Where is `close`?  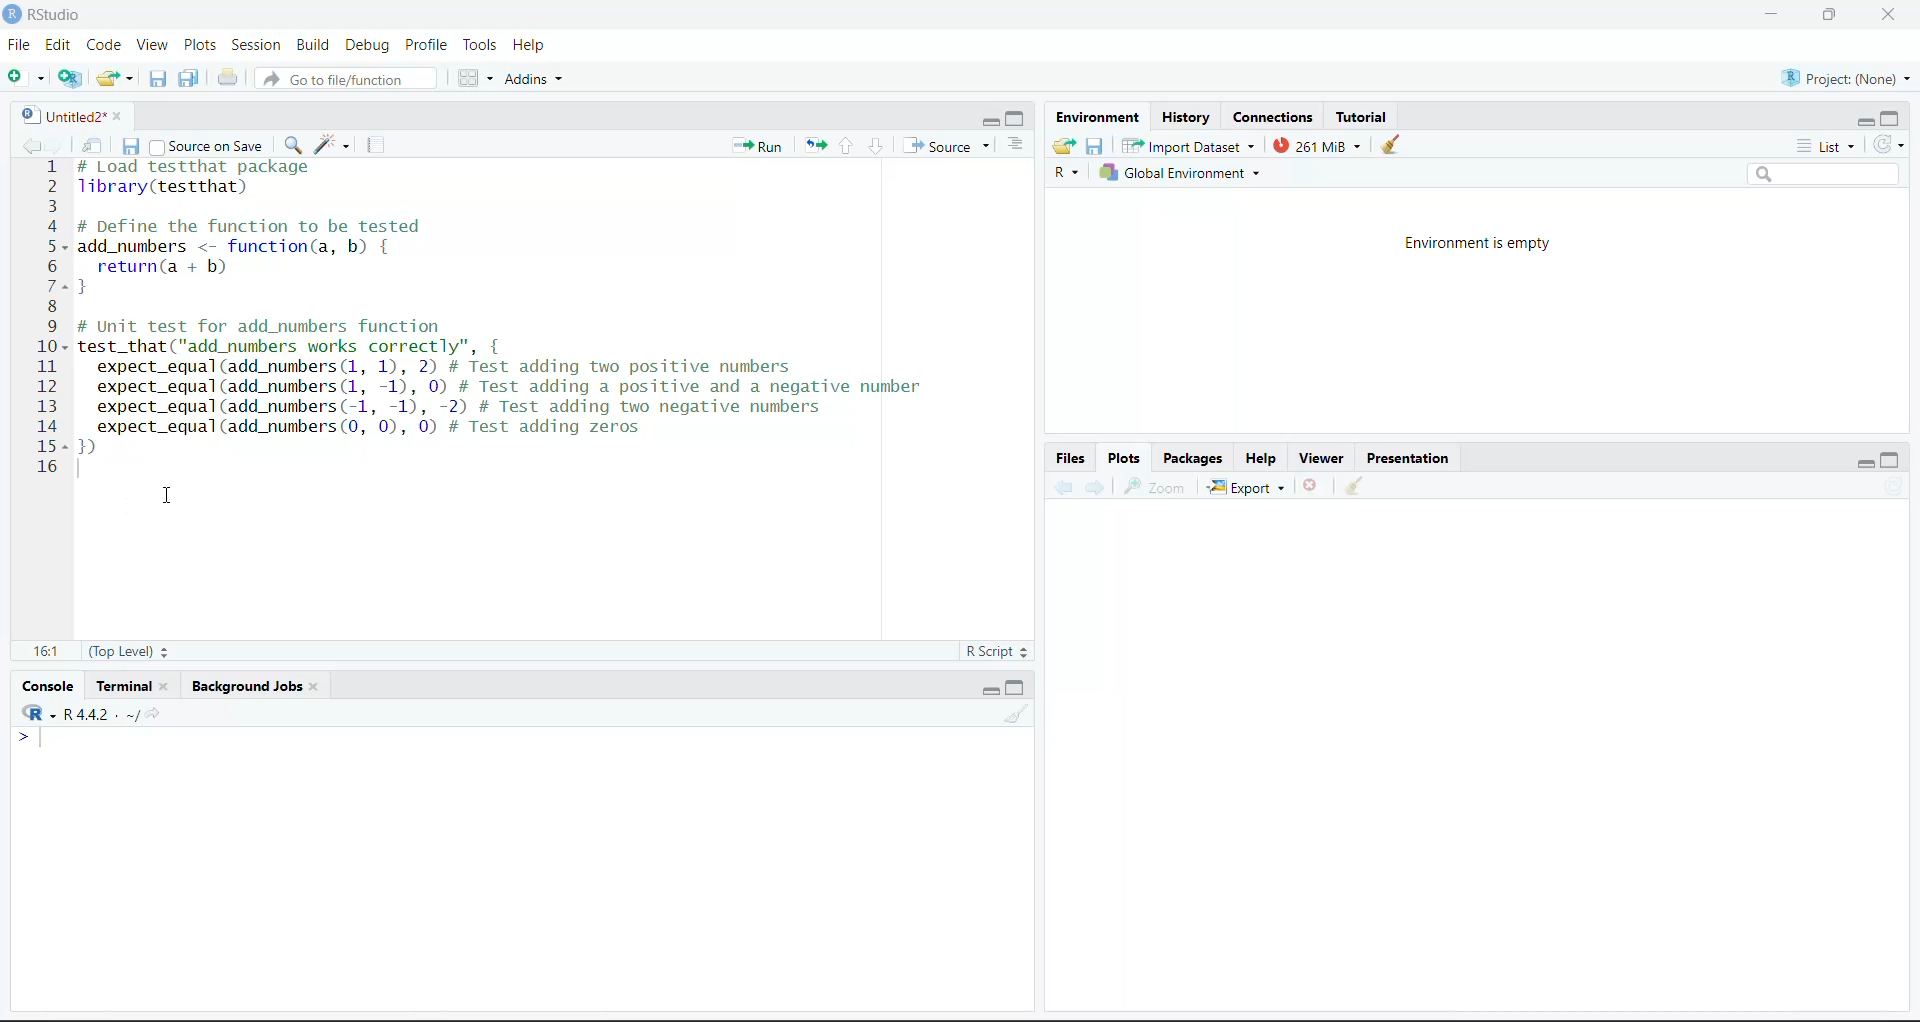 close is located at coordinates (121, 116).